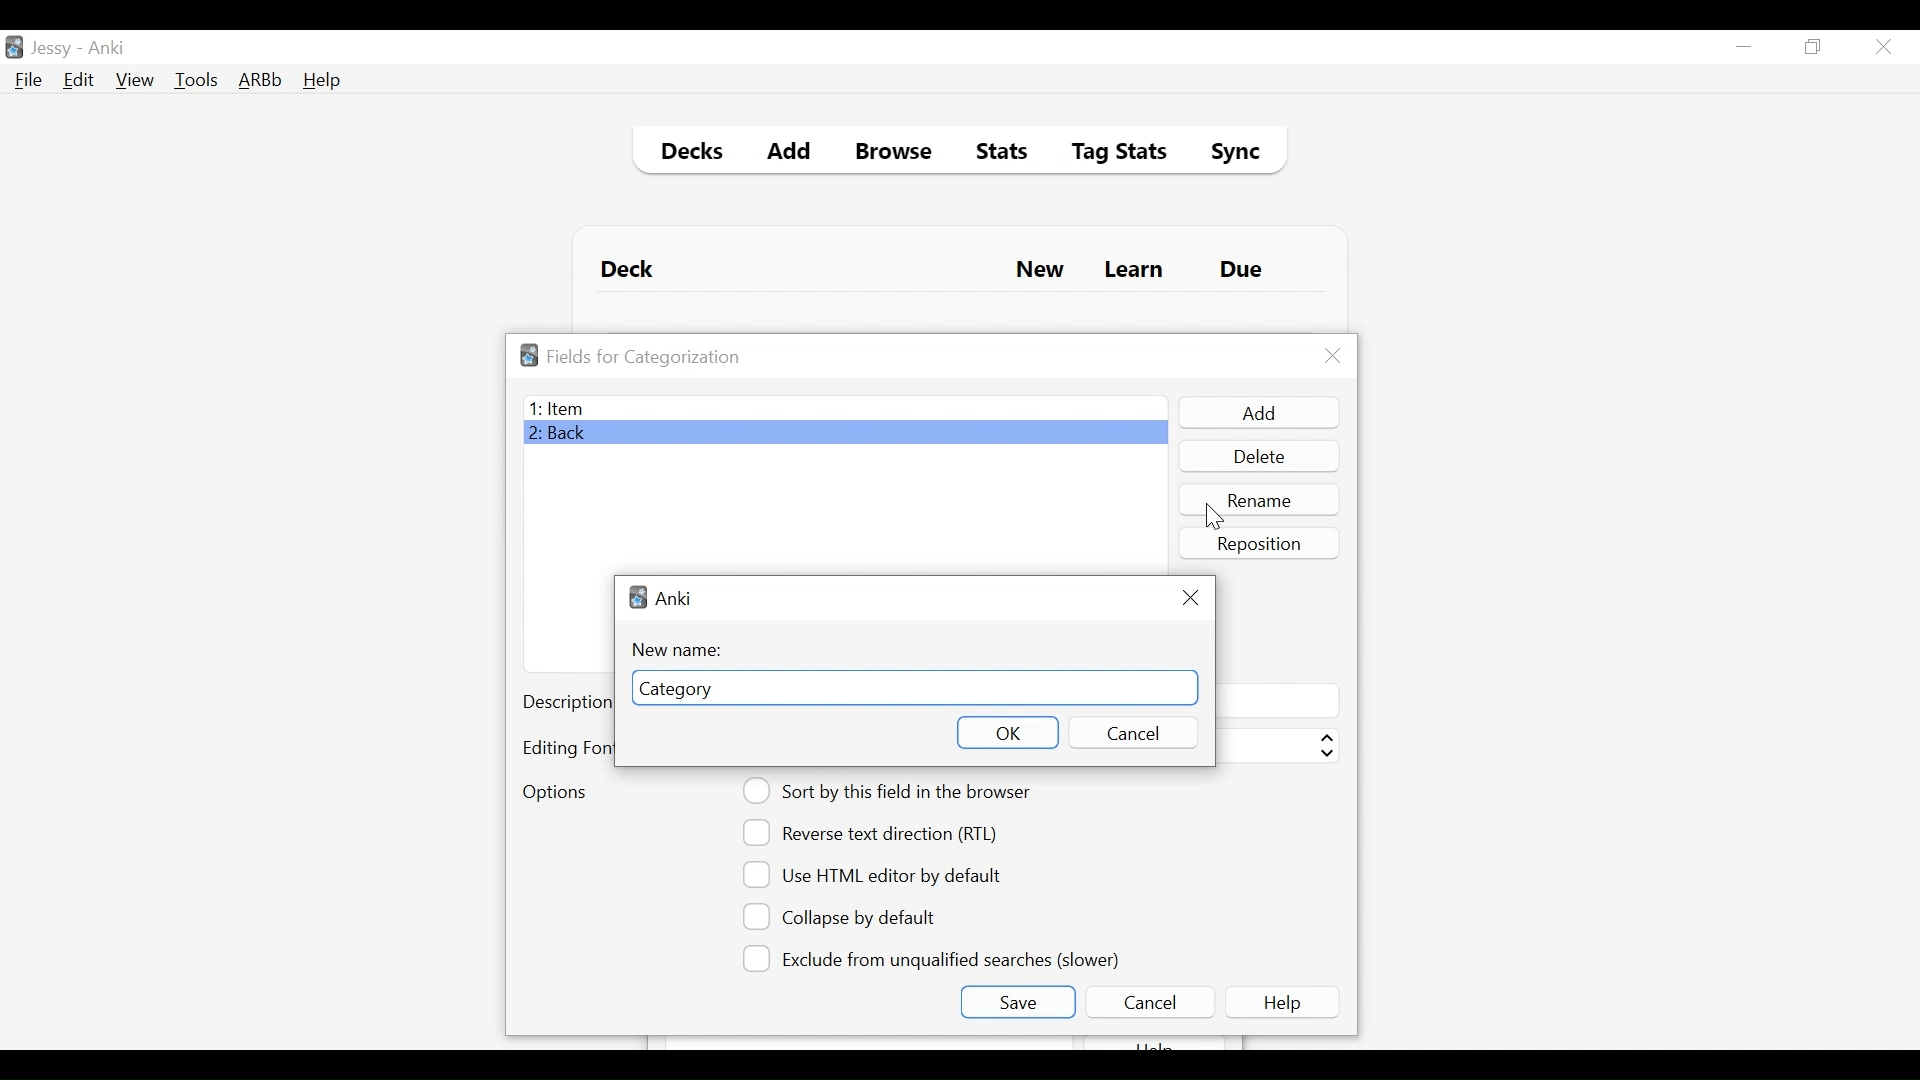 The height and width of the screenshot is (1080, 1920). Describe the element at coordinates (1228, 154) in the screenshot. I see `Sybc` at that location.